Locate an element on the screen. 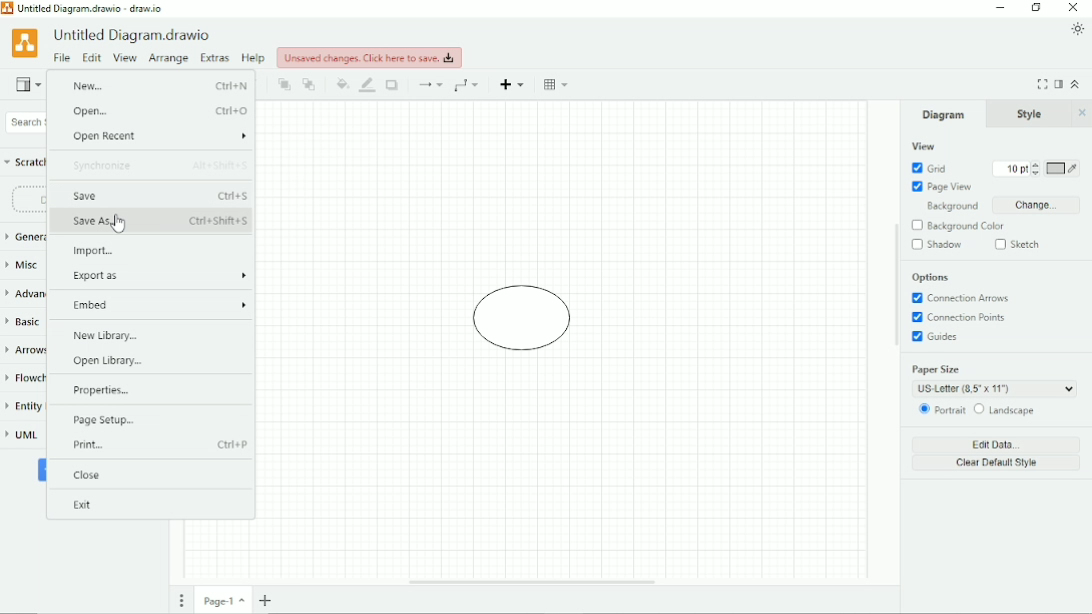  To front is located at coordinates (284, 85).